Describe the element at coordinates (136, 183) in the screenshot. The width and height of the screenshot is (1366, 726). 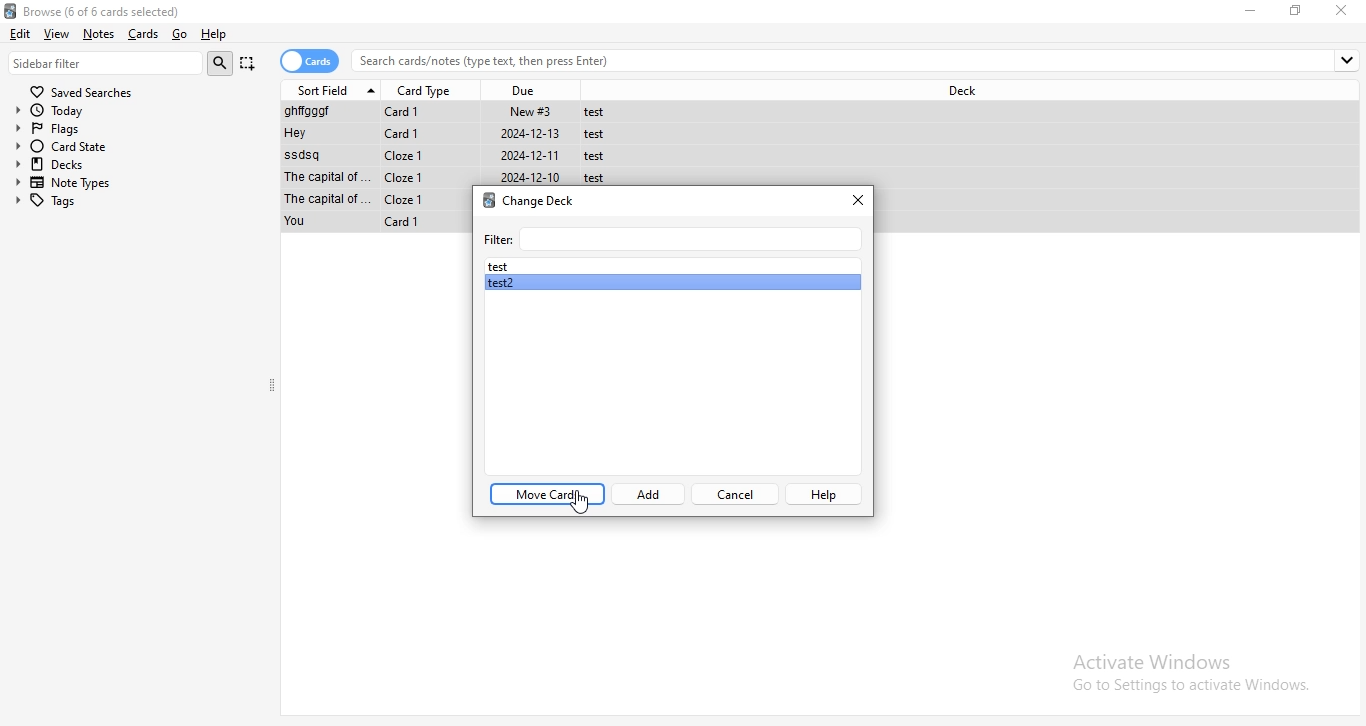
I see `note types` at that location.